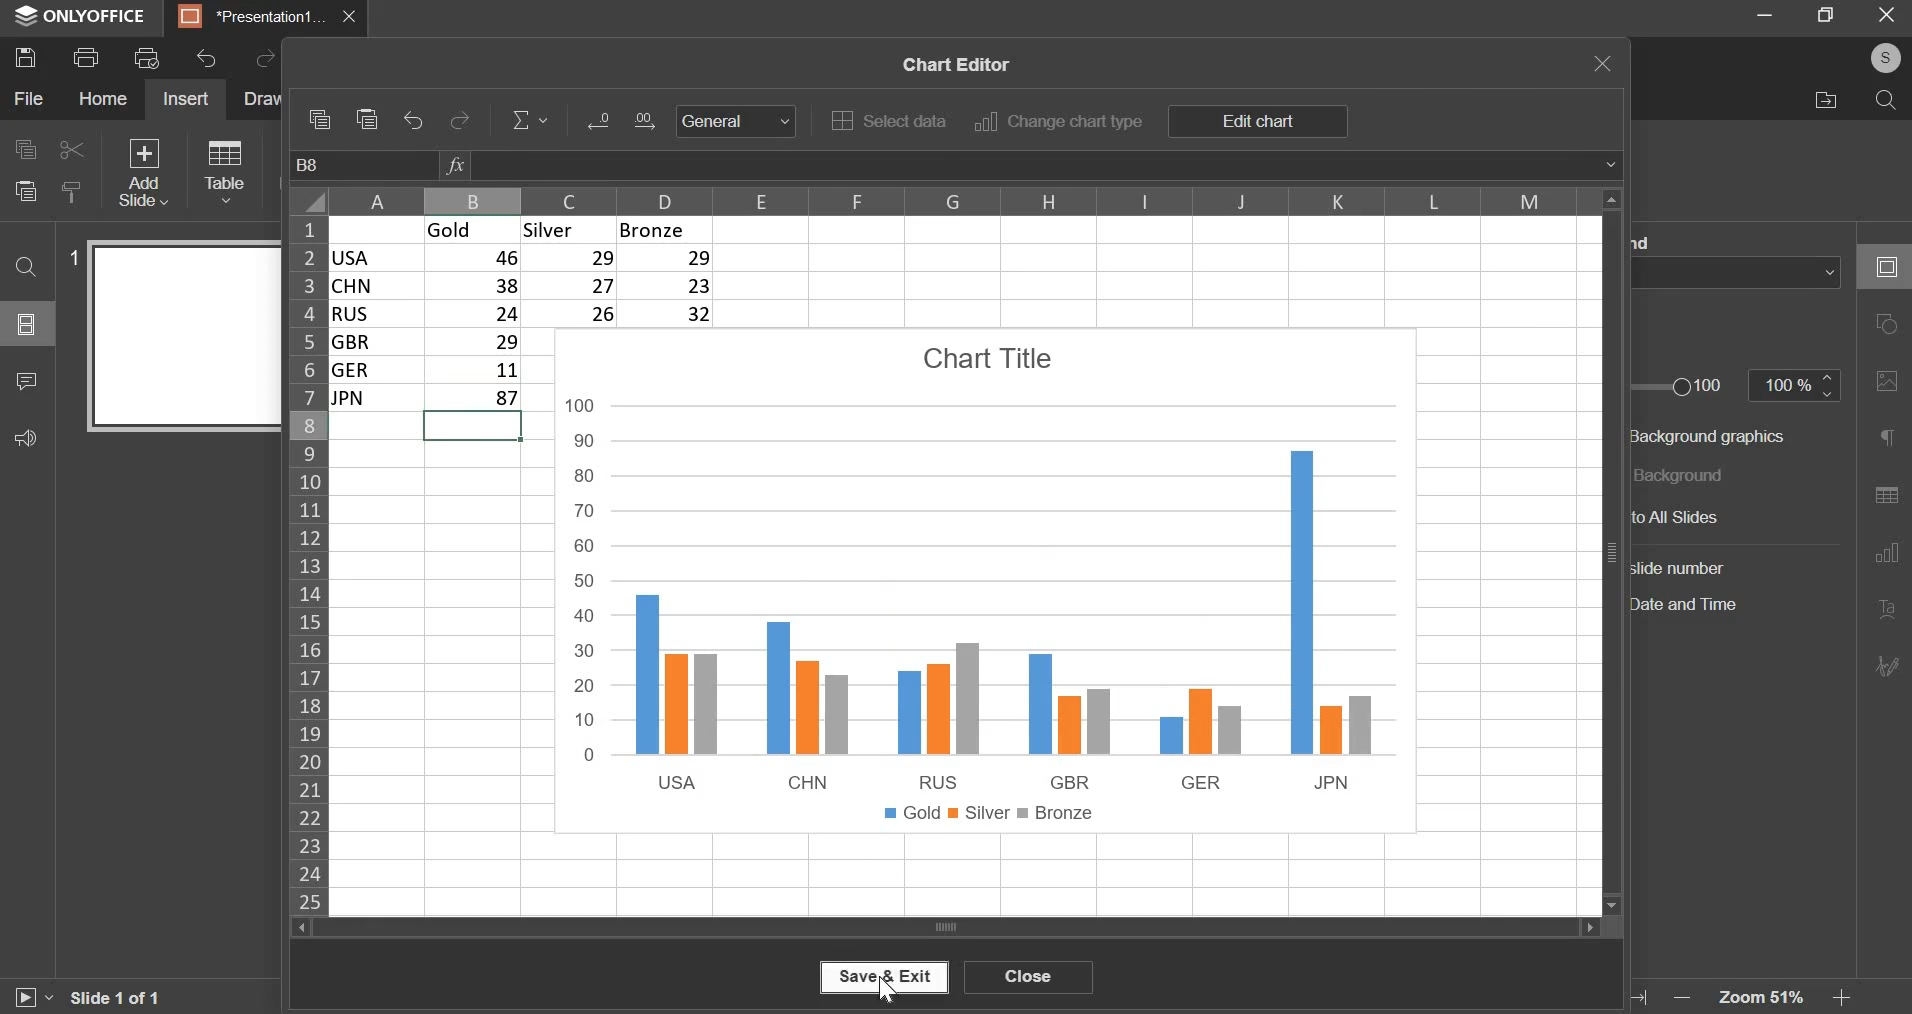  Describe the element at coordinates (573, 261) in the screenshot. I see `29` at that location.